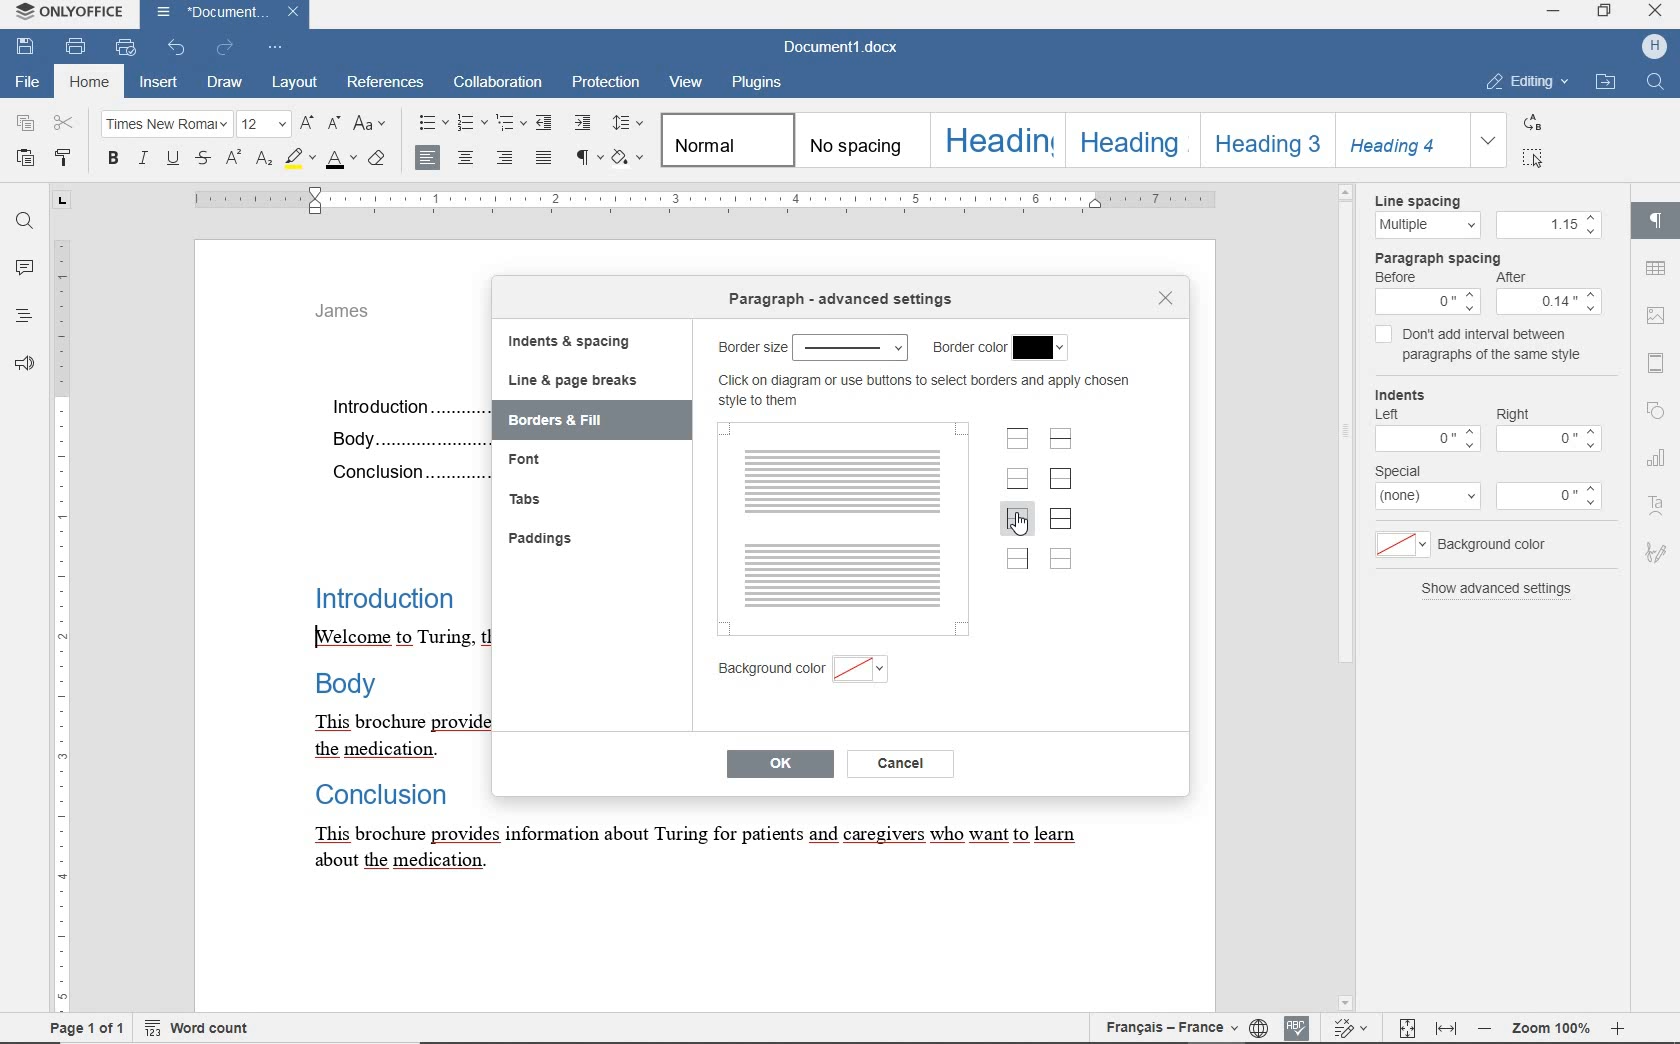 The width and height of the screenshot is (1680, 1044). Describe the element at coordinates (1534, 160) in the screenshot. I see `select all` at that location.